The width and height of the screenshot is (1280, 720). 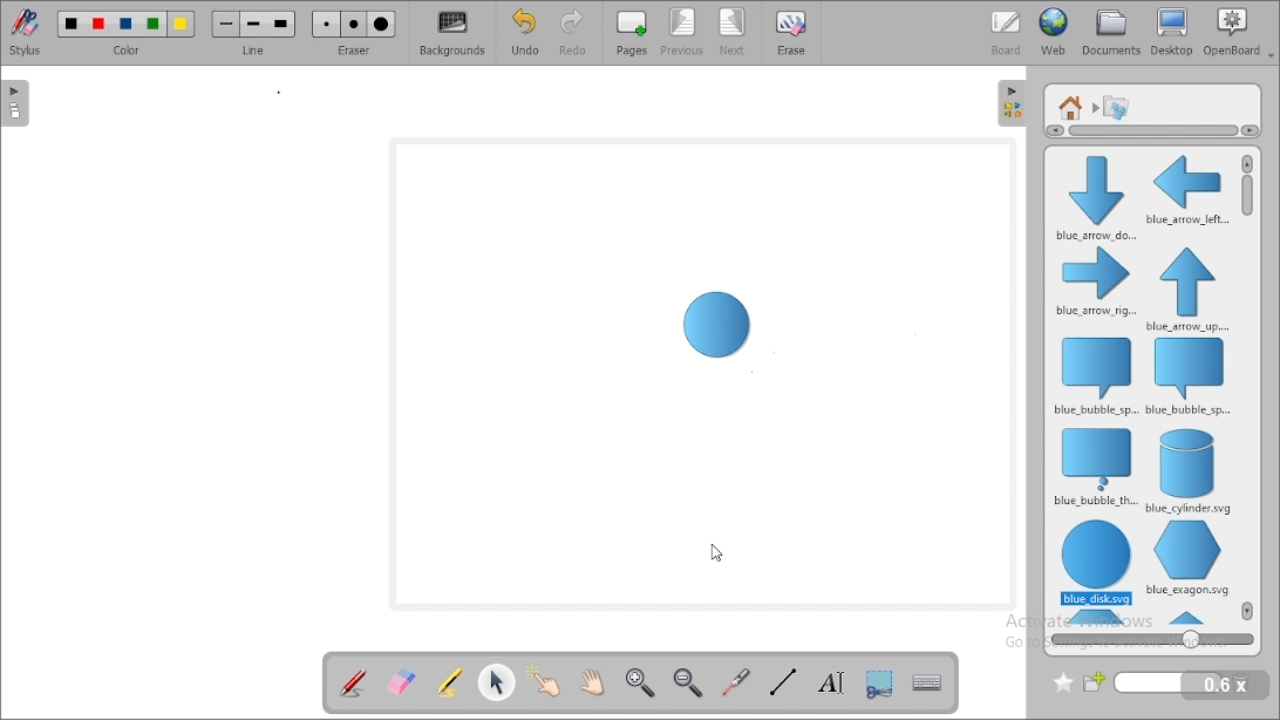 What do you see at coordinates (1054, 32) in the screenshot?
I see `web` at bounding box center [1054, 32].